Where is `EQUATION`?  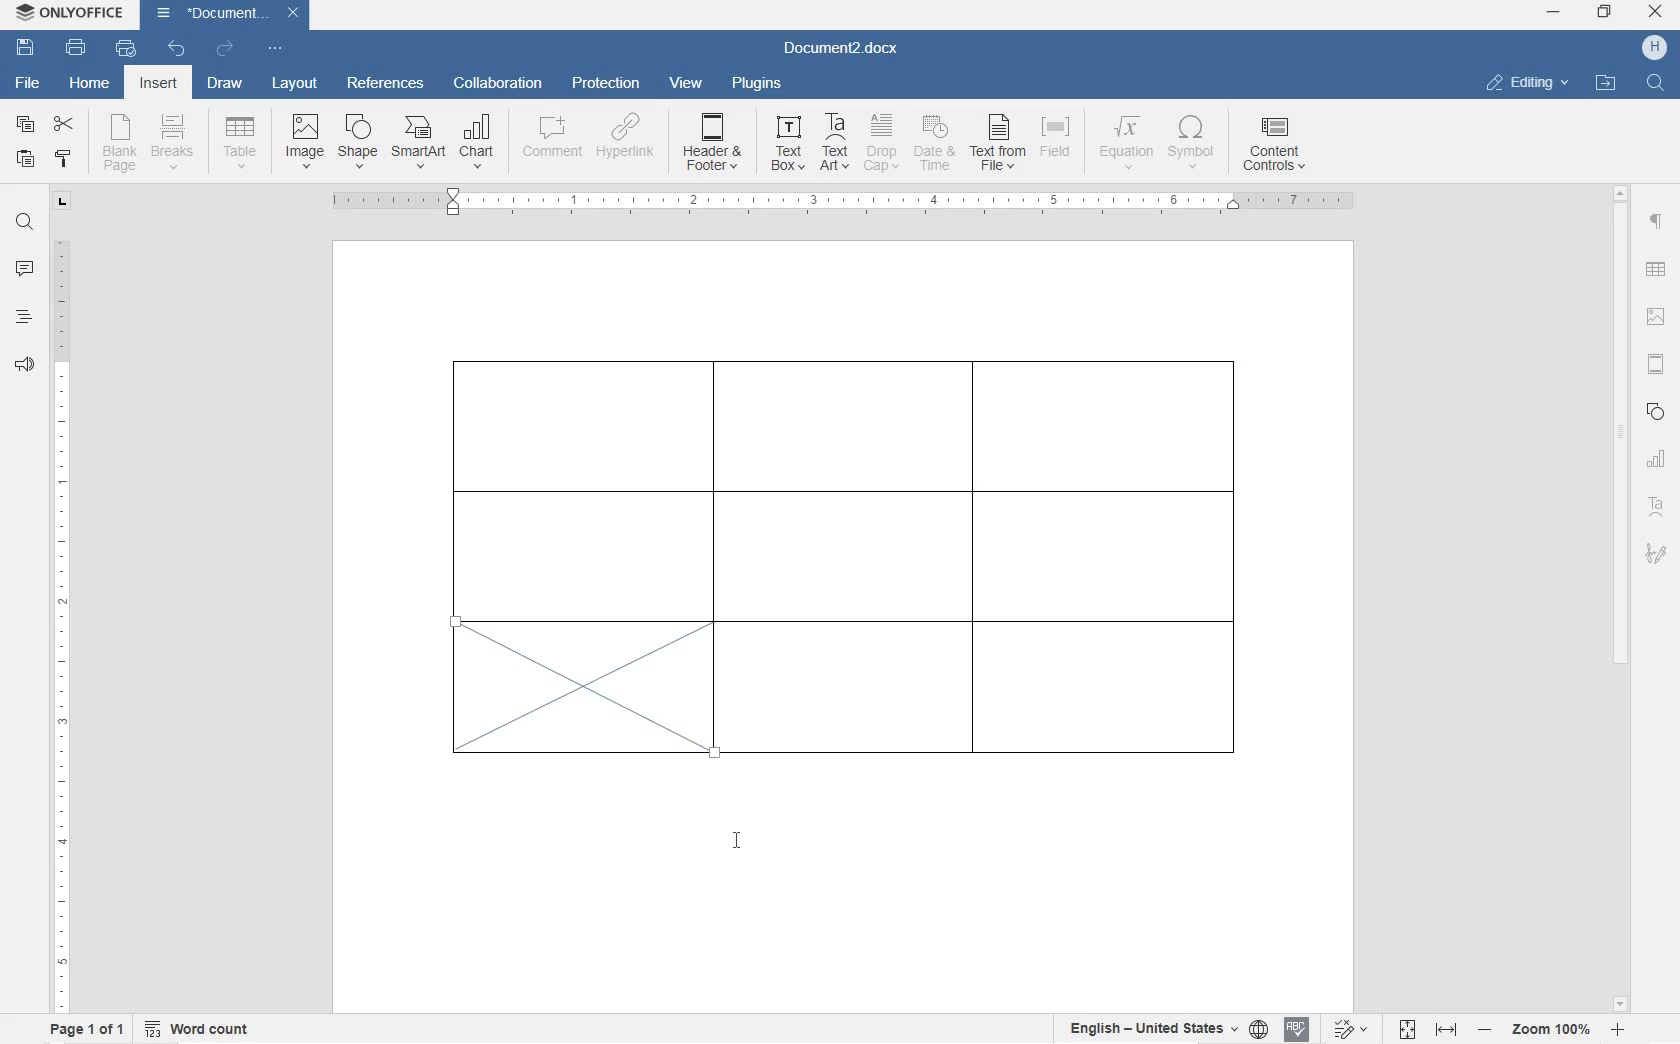
EQUATION is located at coordinates (1127, 143).